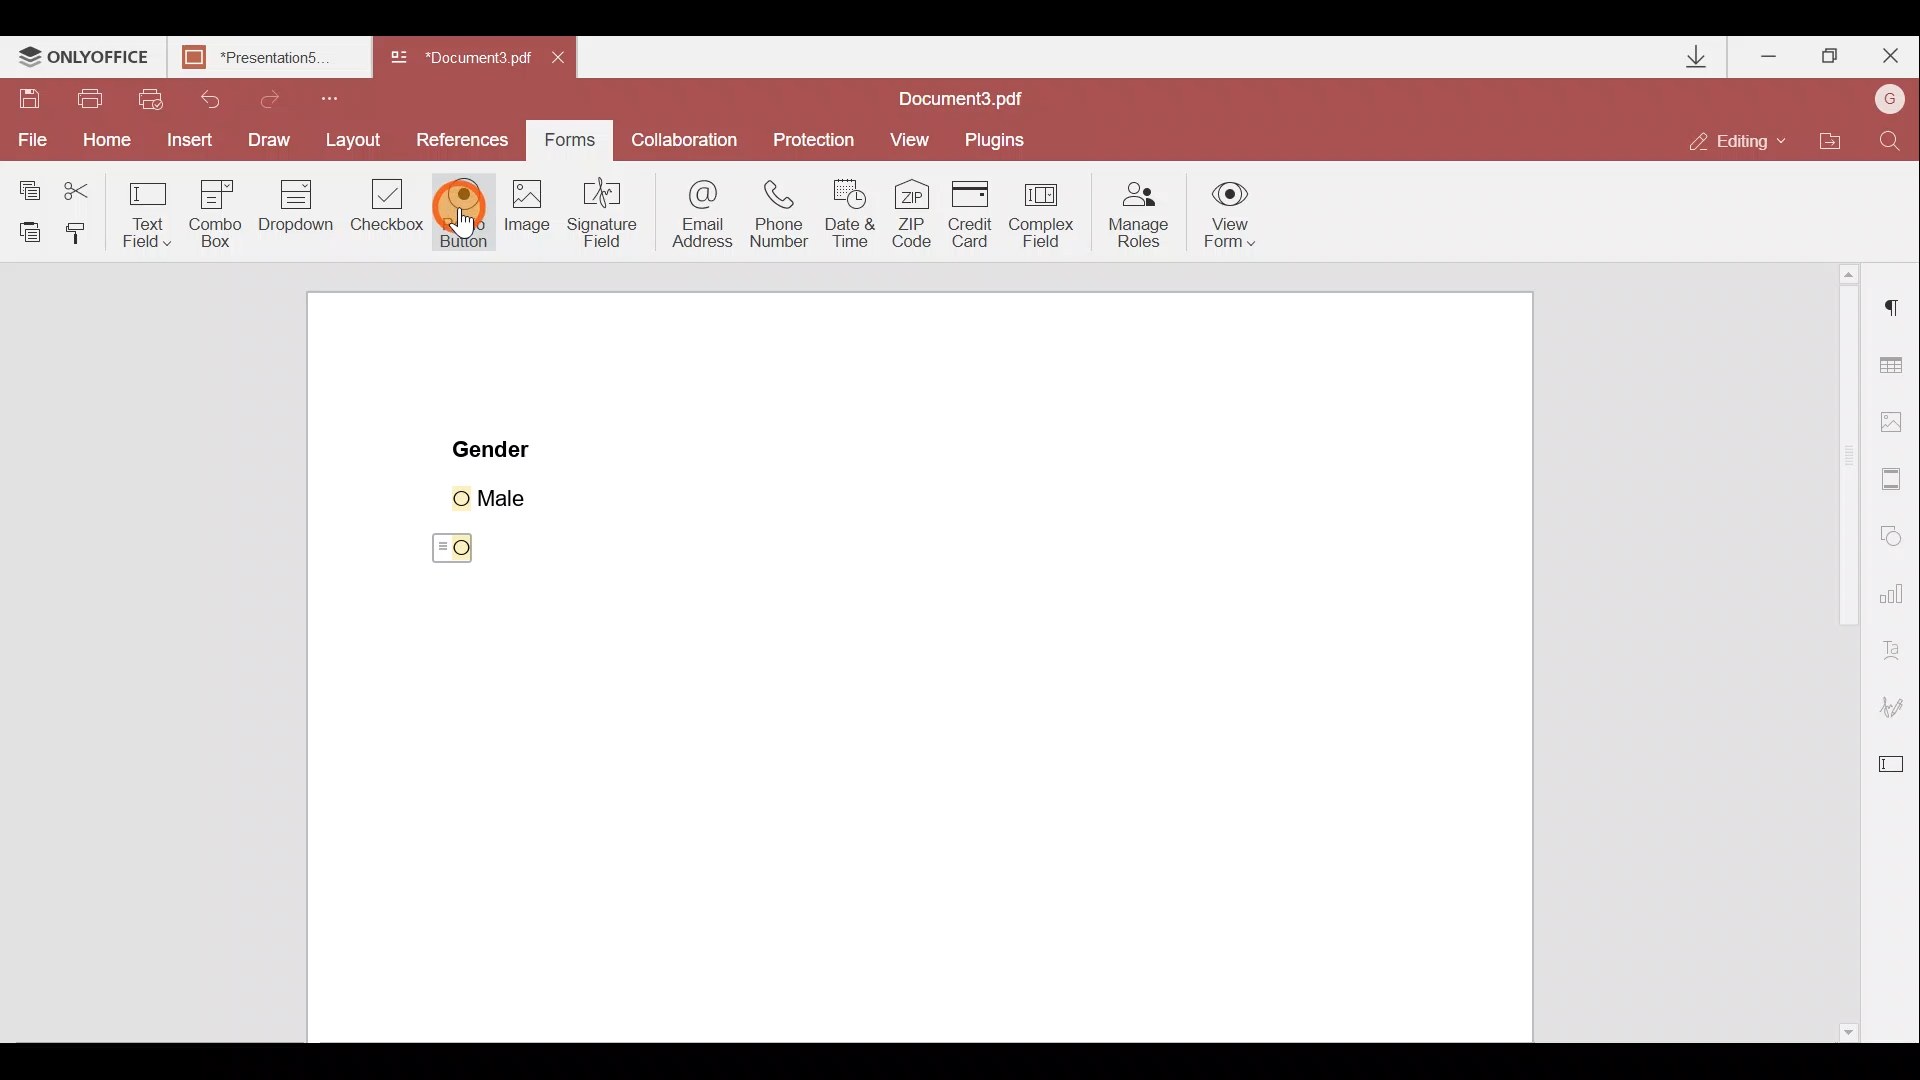 This screenshot has width=1920, height=1080. Describe the element at coordinates (1832, 654) in the screenshot. I see `Scroll bar` at that location.